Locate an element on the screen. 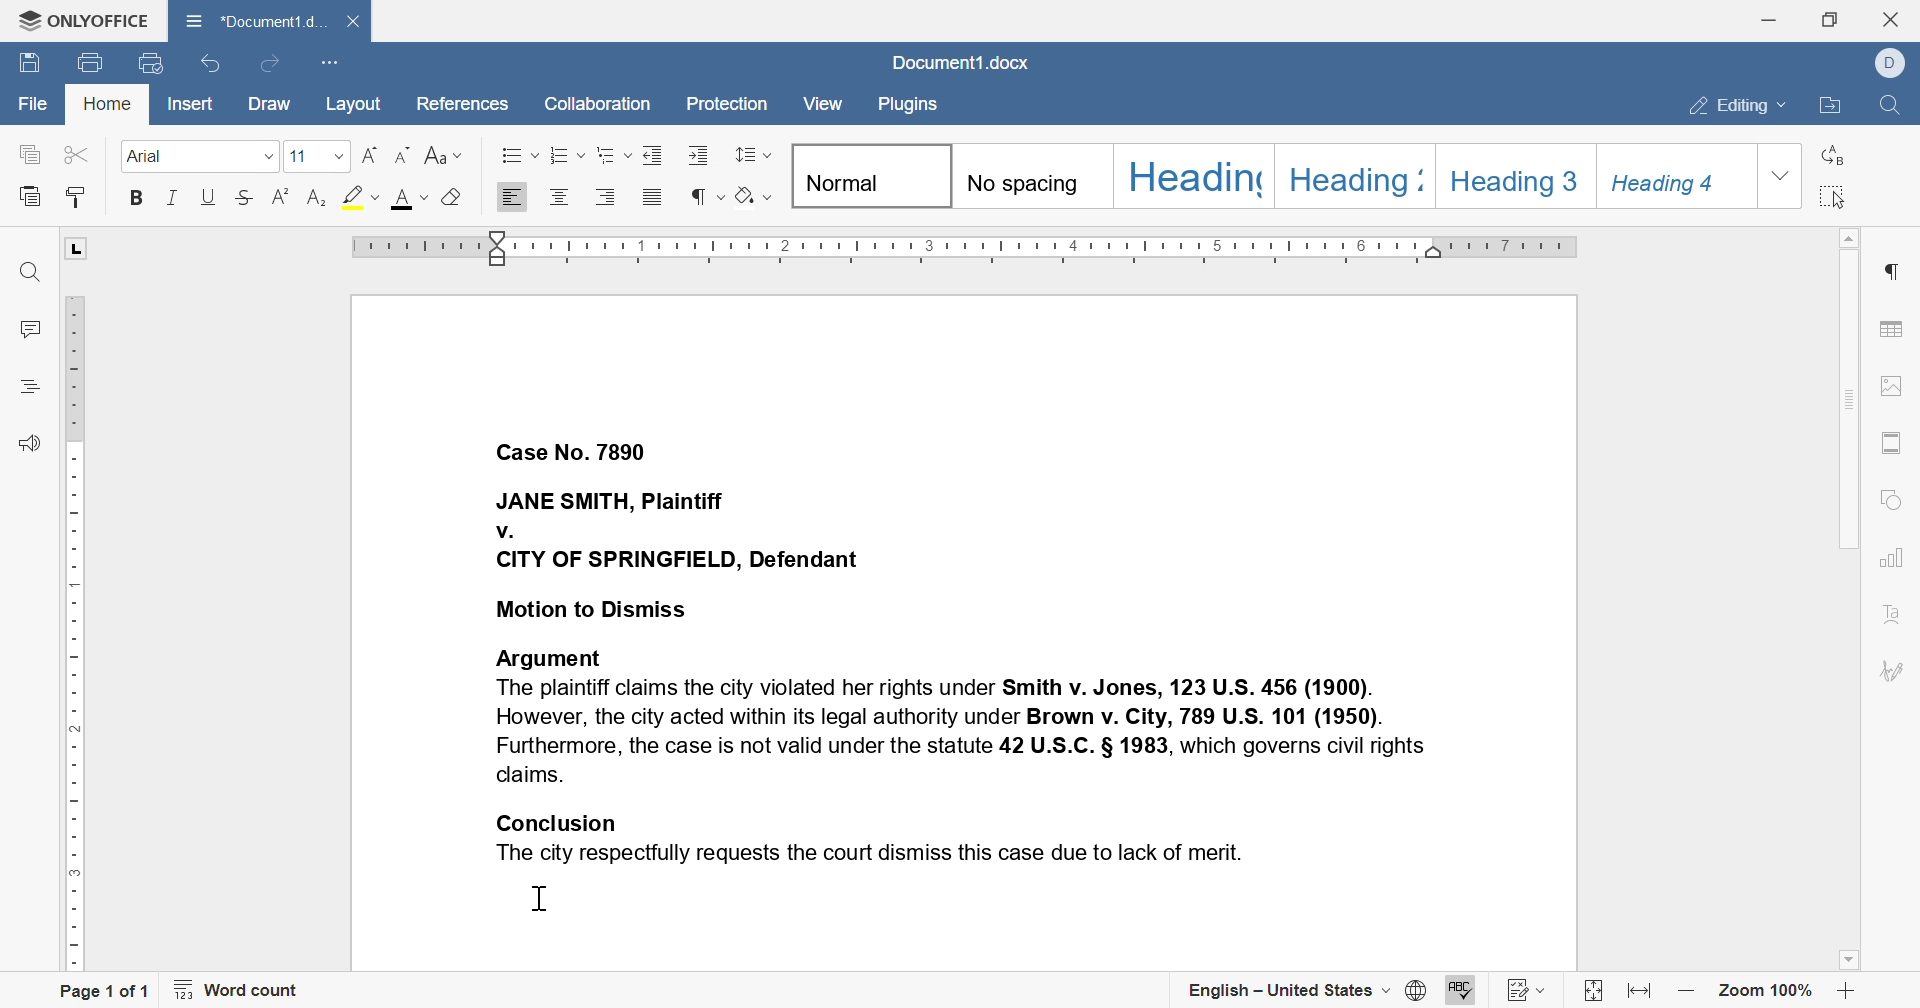 The width and height of the screenshot is (1920, 1008). spell checking is located at coordinates (1462, 991).